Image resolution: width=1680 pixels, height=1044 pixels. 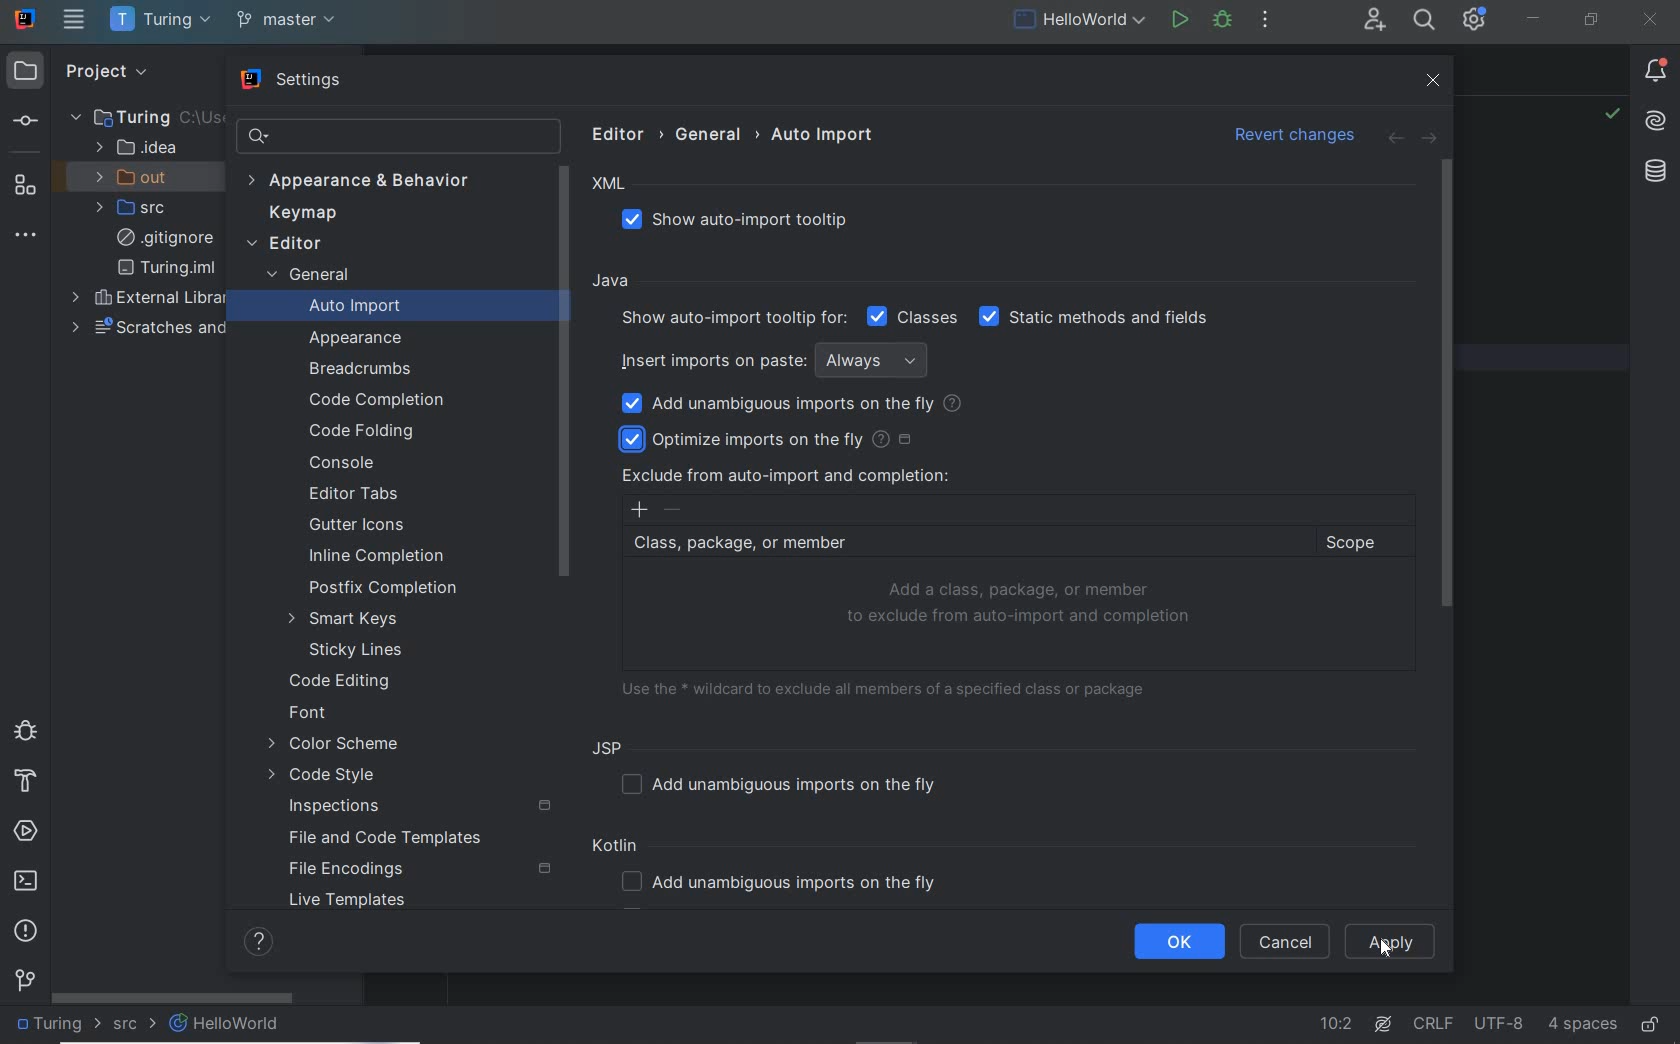 What do you see at coordinates (963, 544) in the screenshot?
I see `CLASS, PACKAGE, OR MEMBER` at bounding box center [963, 544].